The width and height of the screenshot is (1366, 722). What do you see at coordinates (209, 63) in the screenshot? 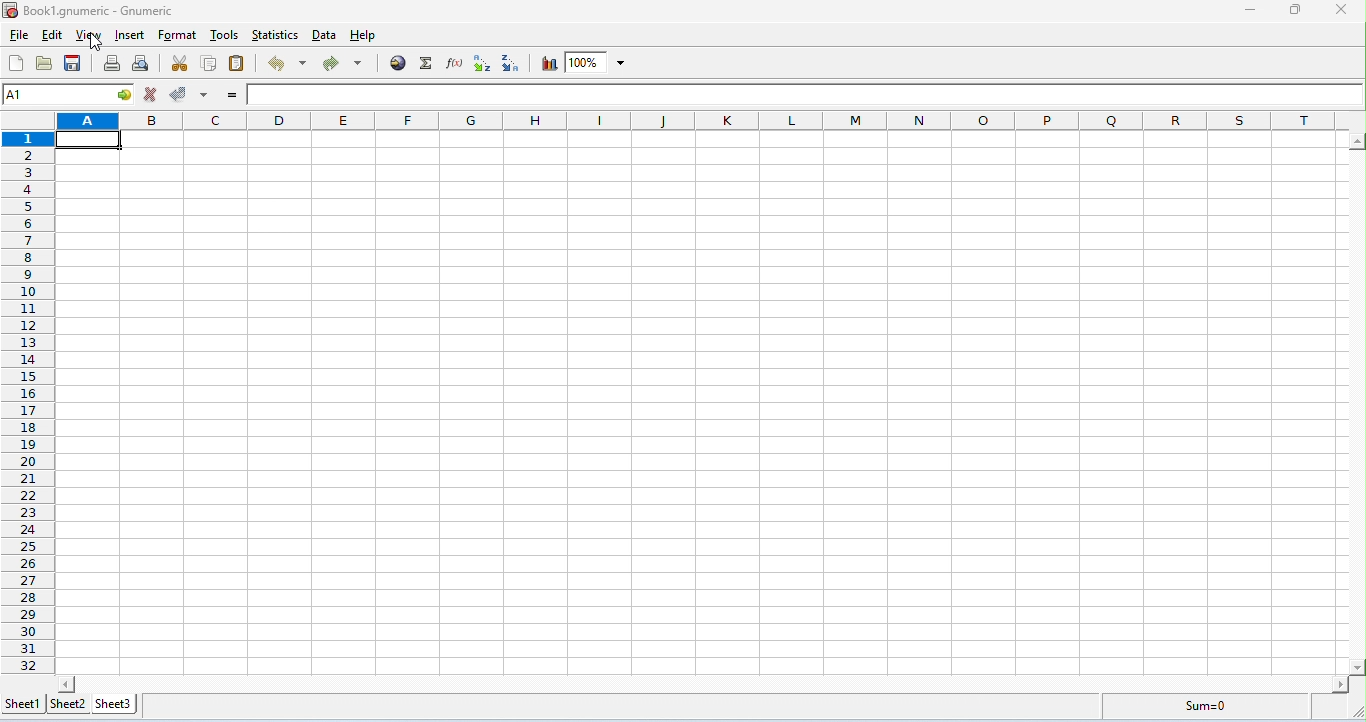
I see `copy` at bounding box center [209, 63].